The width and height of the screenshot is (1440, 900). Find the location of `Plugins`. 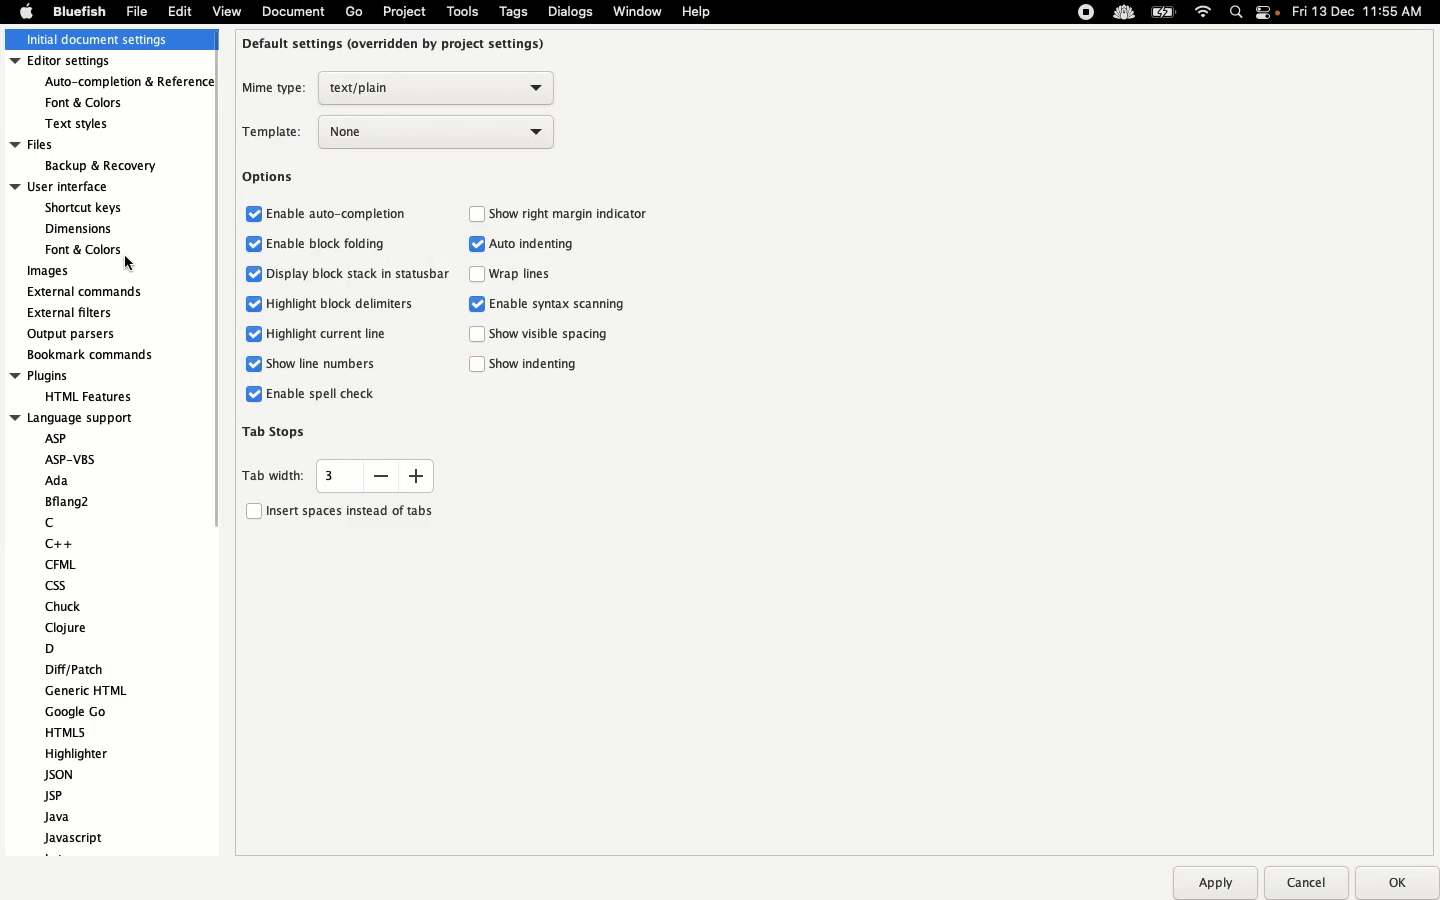

Plugins is located at coordinates (74, 376).